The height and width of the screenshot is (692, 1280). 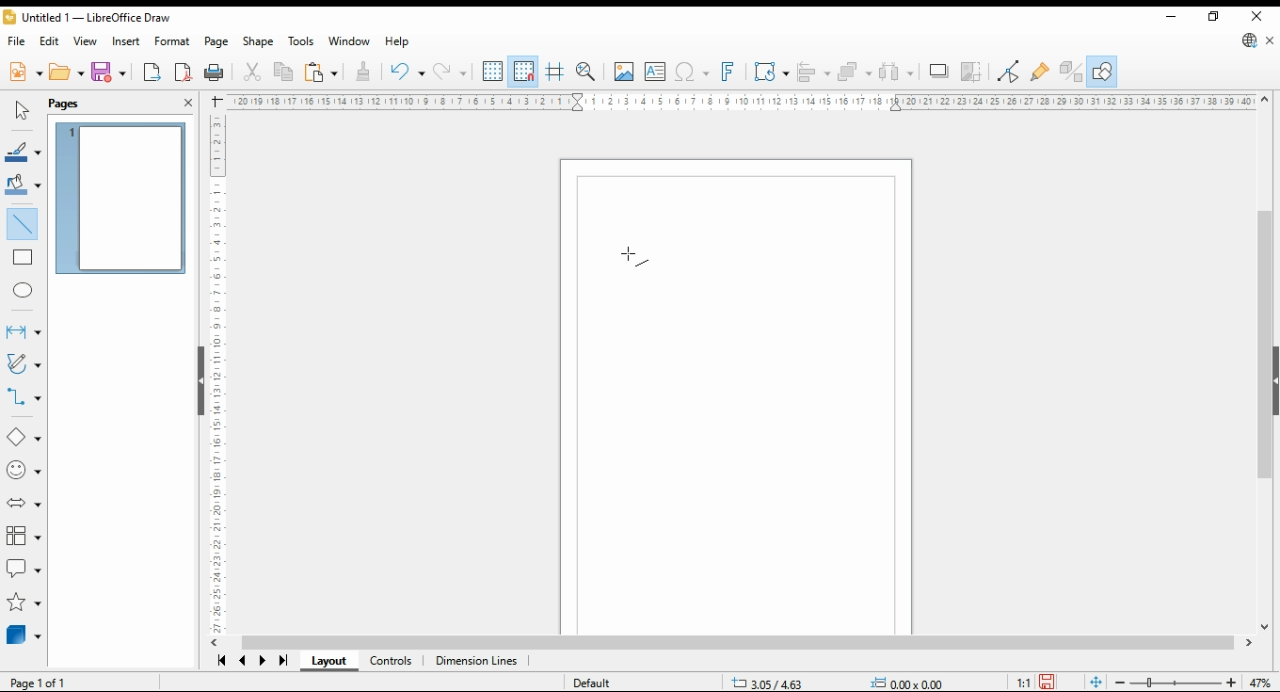 What do you see at coordinates (262, 662) in the screenshot?
I see `next page` at bounding box center [262, 662].